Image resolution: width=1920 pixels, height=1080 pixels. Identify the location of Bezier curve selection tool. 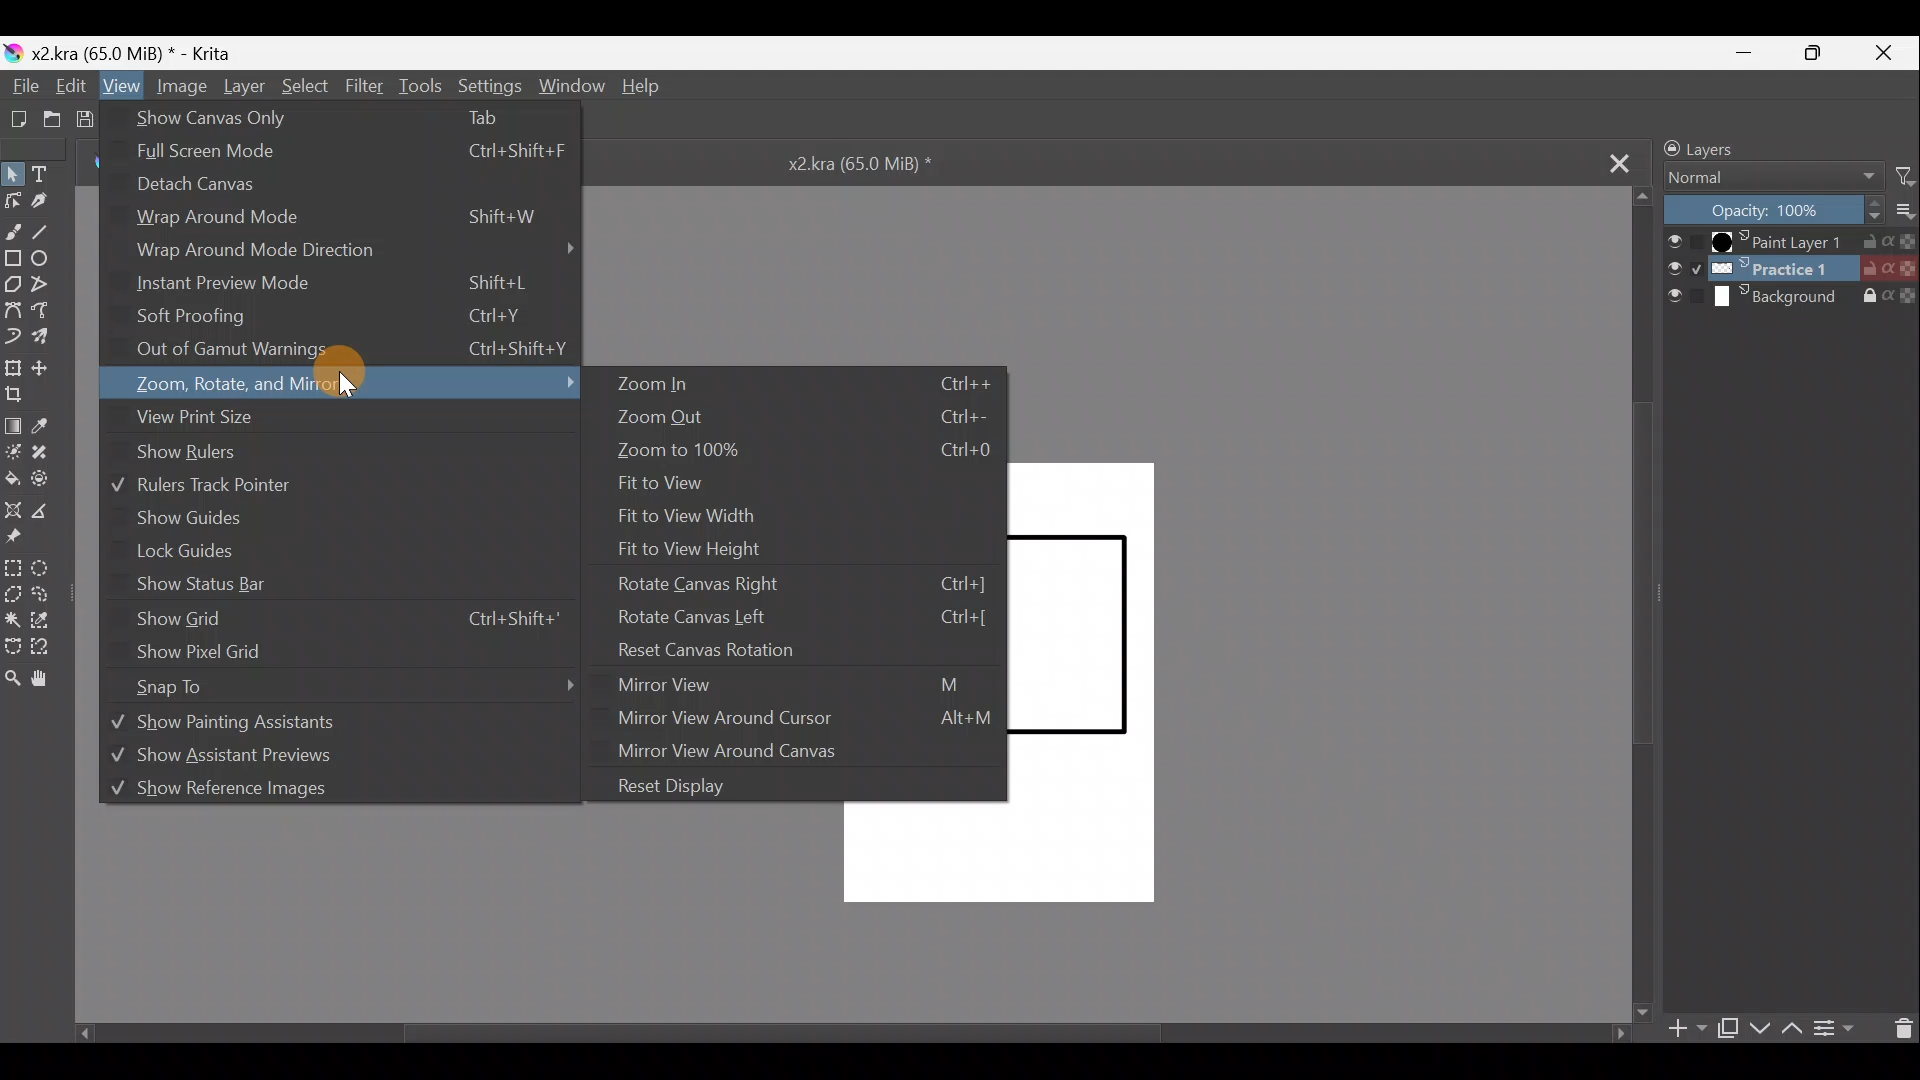
(17, 646).